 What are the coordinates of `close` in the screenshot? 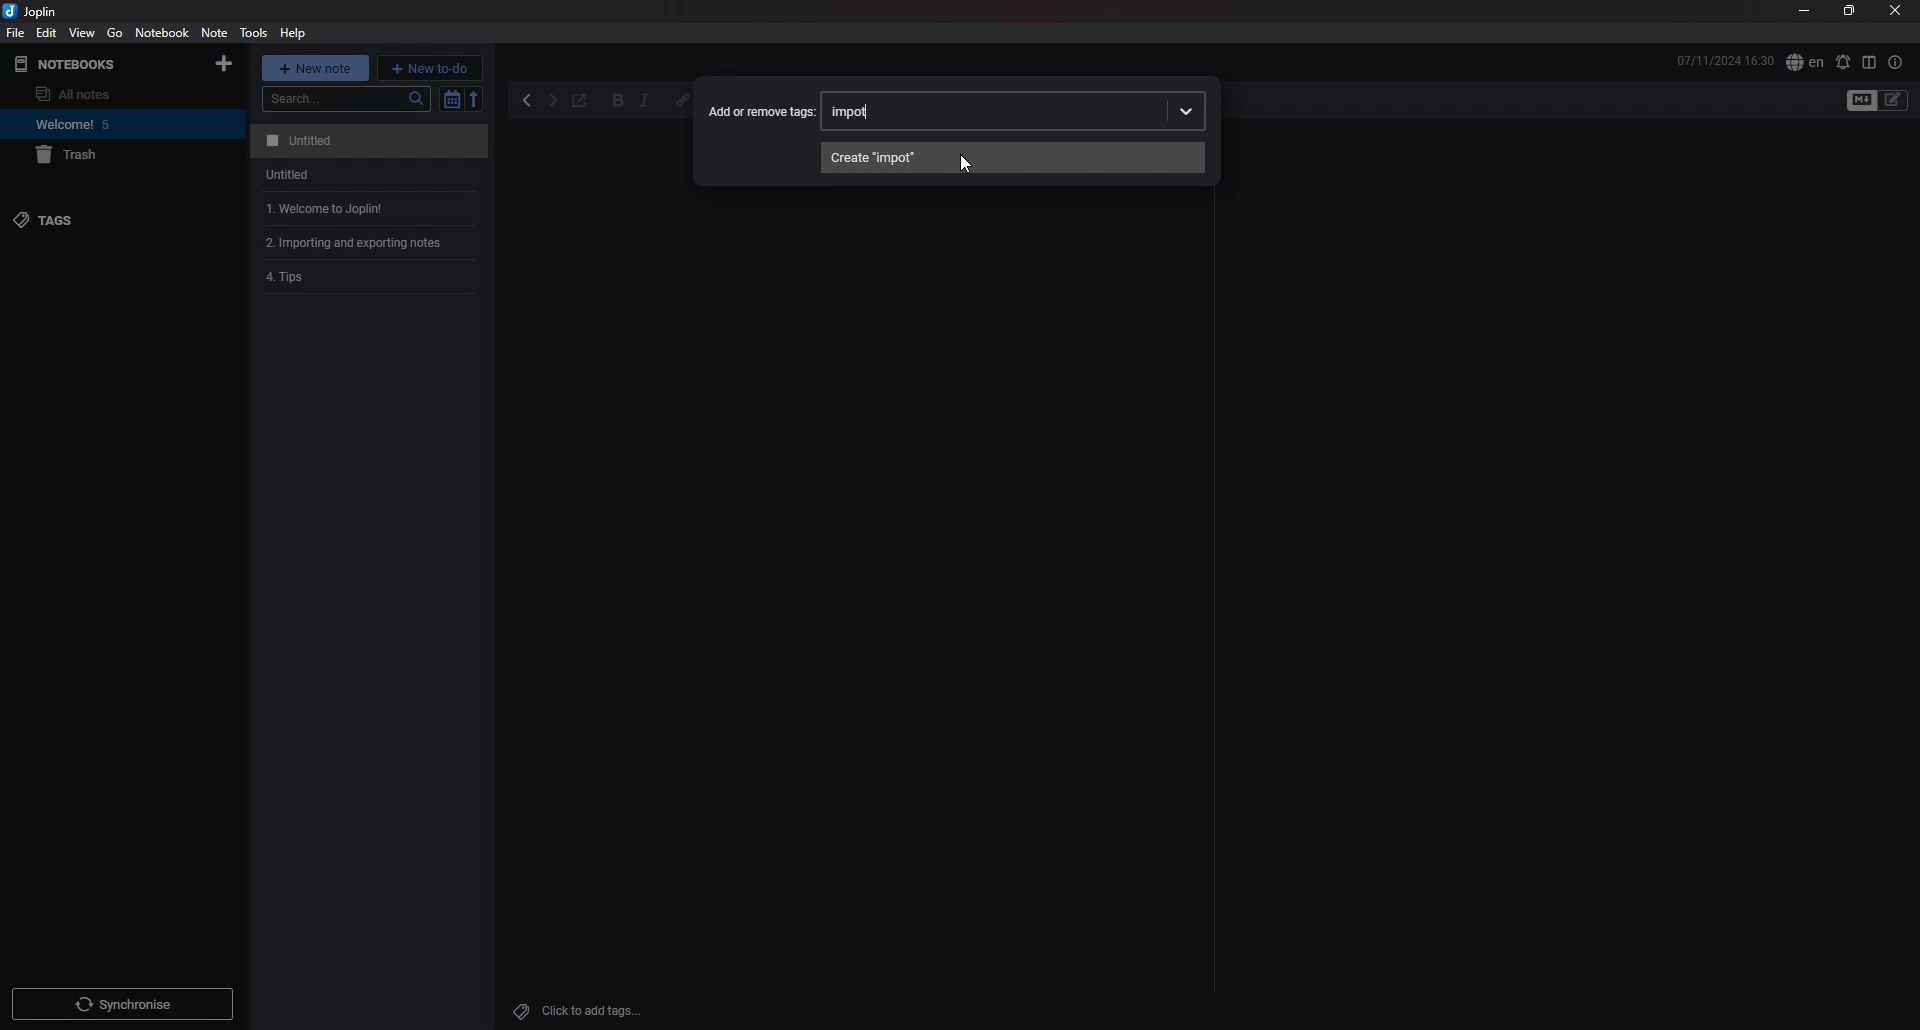 It's located at (1895, 12).